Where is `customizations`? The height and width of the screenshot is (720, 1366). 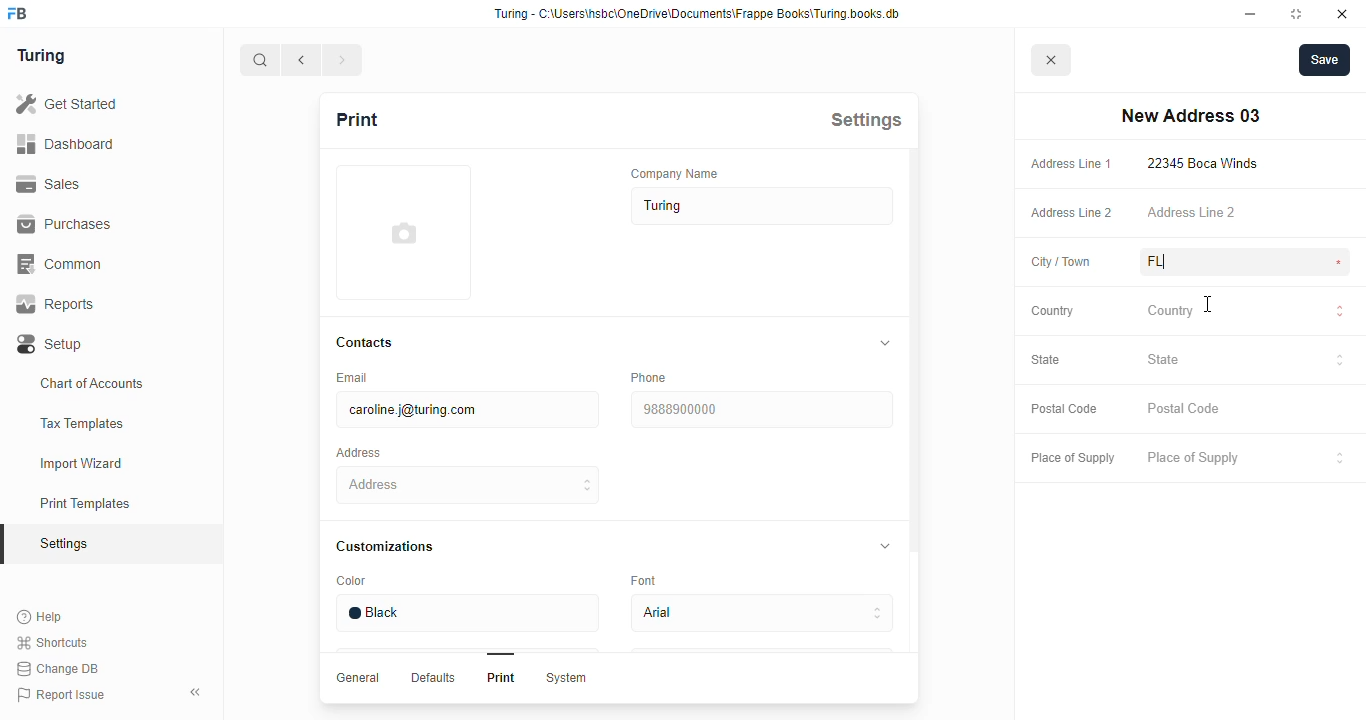
customizations is located at coordinates (384, 546).